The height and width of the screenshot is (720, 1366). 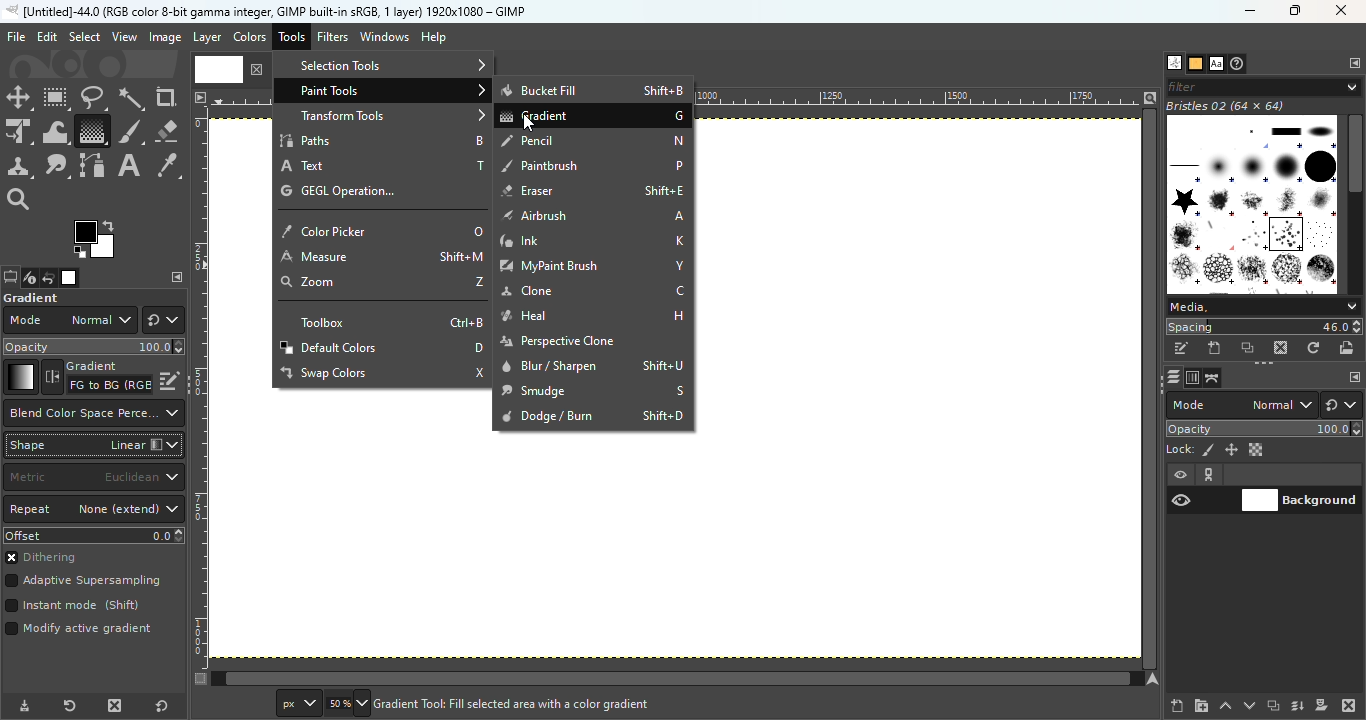 I want to click on Open the channels dialog, so click(x=1191, y=376).